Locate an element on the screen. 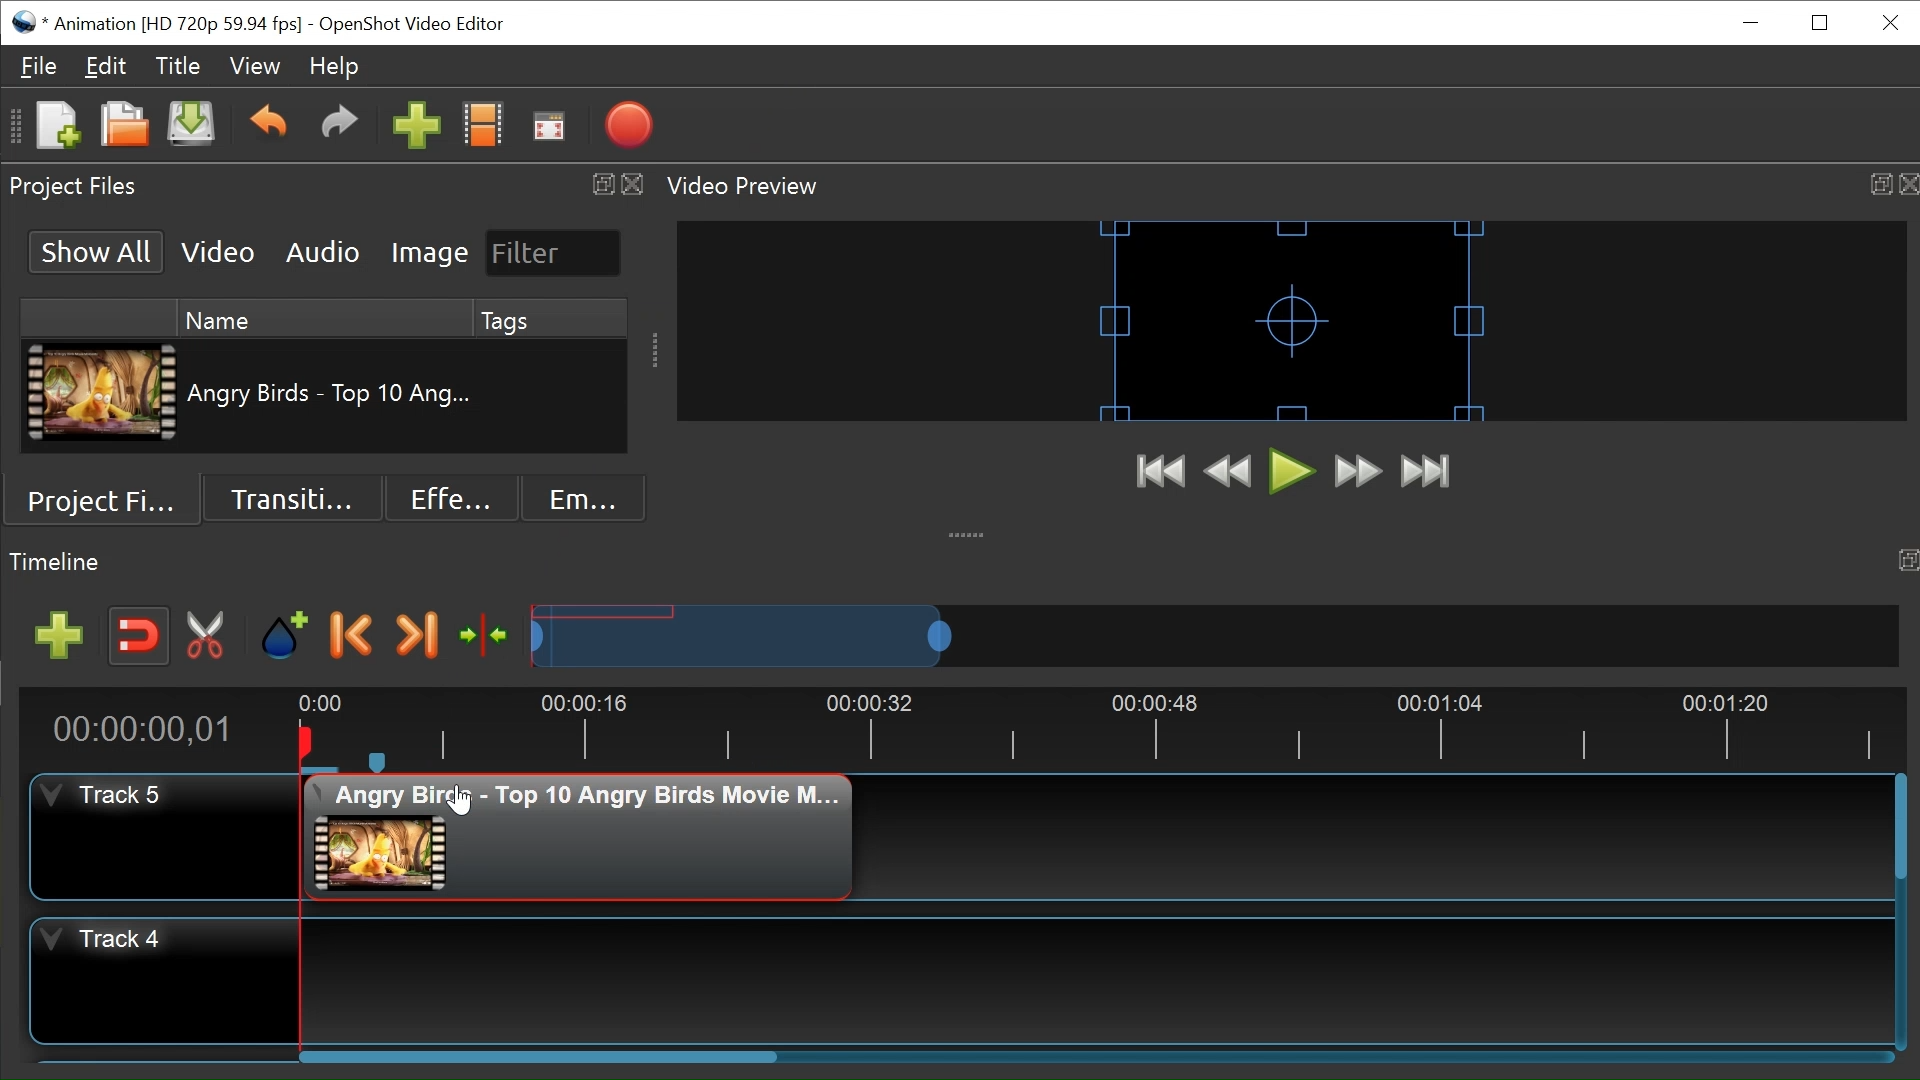 Image resolution: width=1920 pixels, height=1080 pixels. Video Preview Panel is located at coordinates (1291, 187).